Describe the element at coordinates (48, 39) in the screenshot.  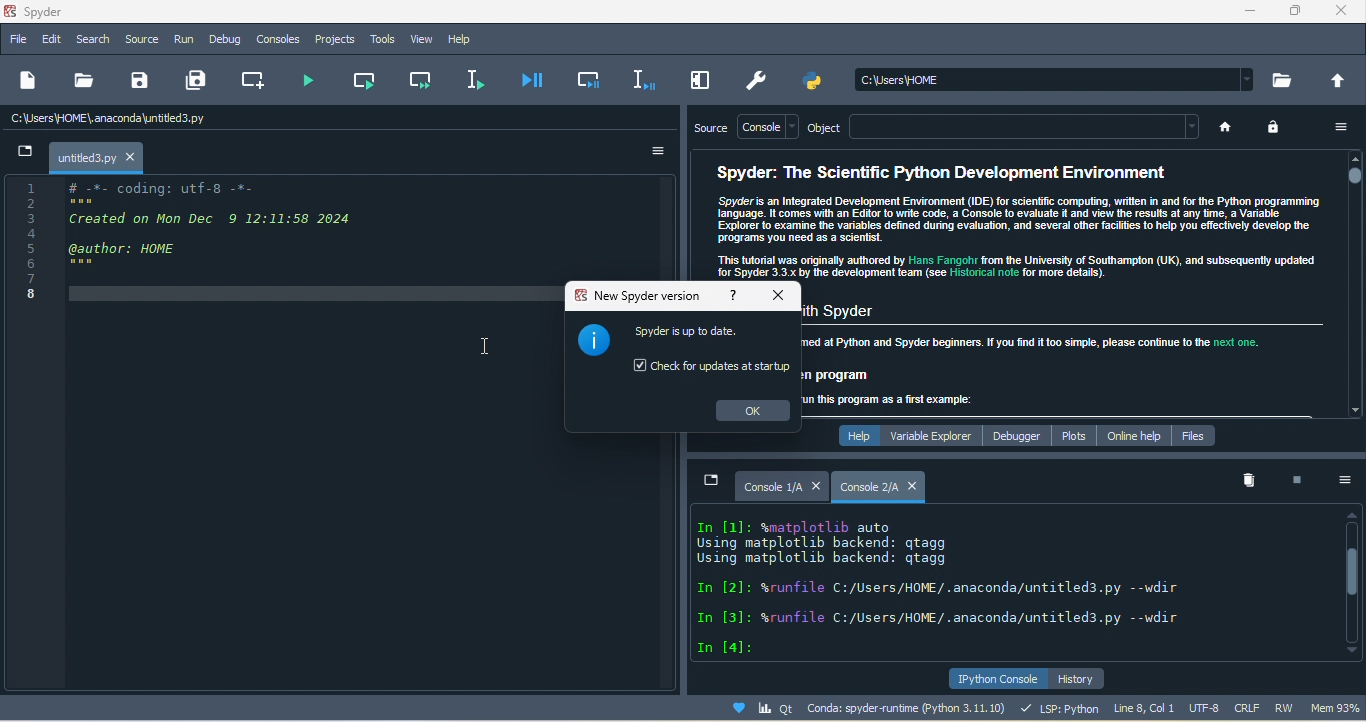
I see `edit` at that location.